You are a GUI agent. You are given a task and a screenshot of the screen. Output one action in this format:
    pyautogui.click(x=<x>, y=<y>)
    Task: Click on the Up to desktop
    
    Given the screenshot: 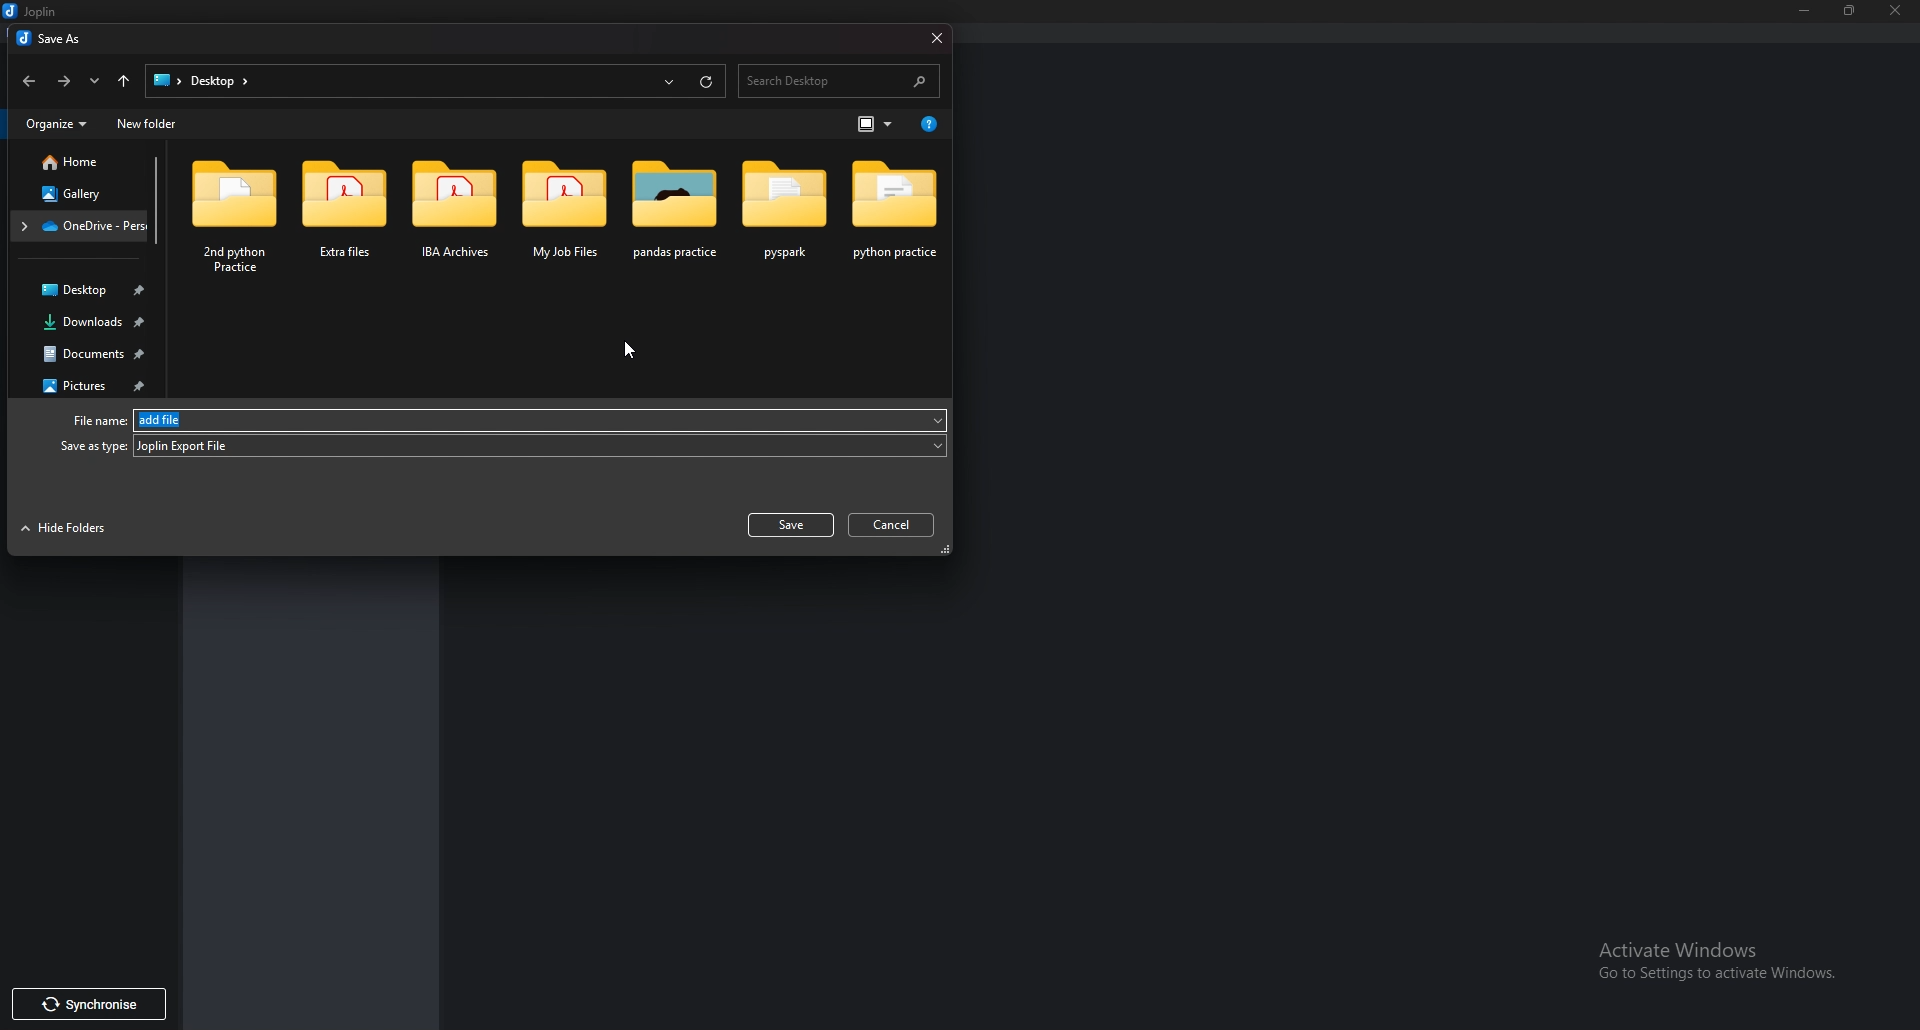 What is the action you would take?
    pyautogui.click(x=123, y=80)
    